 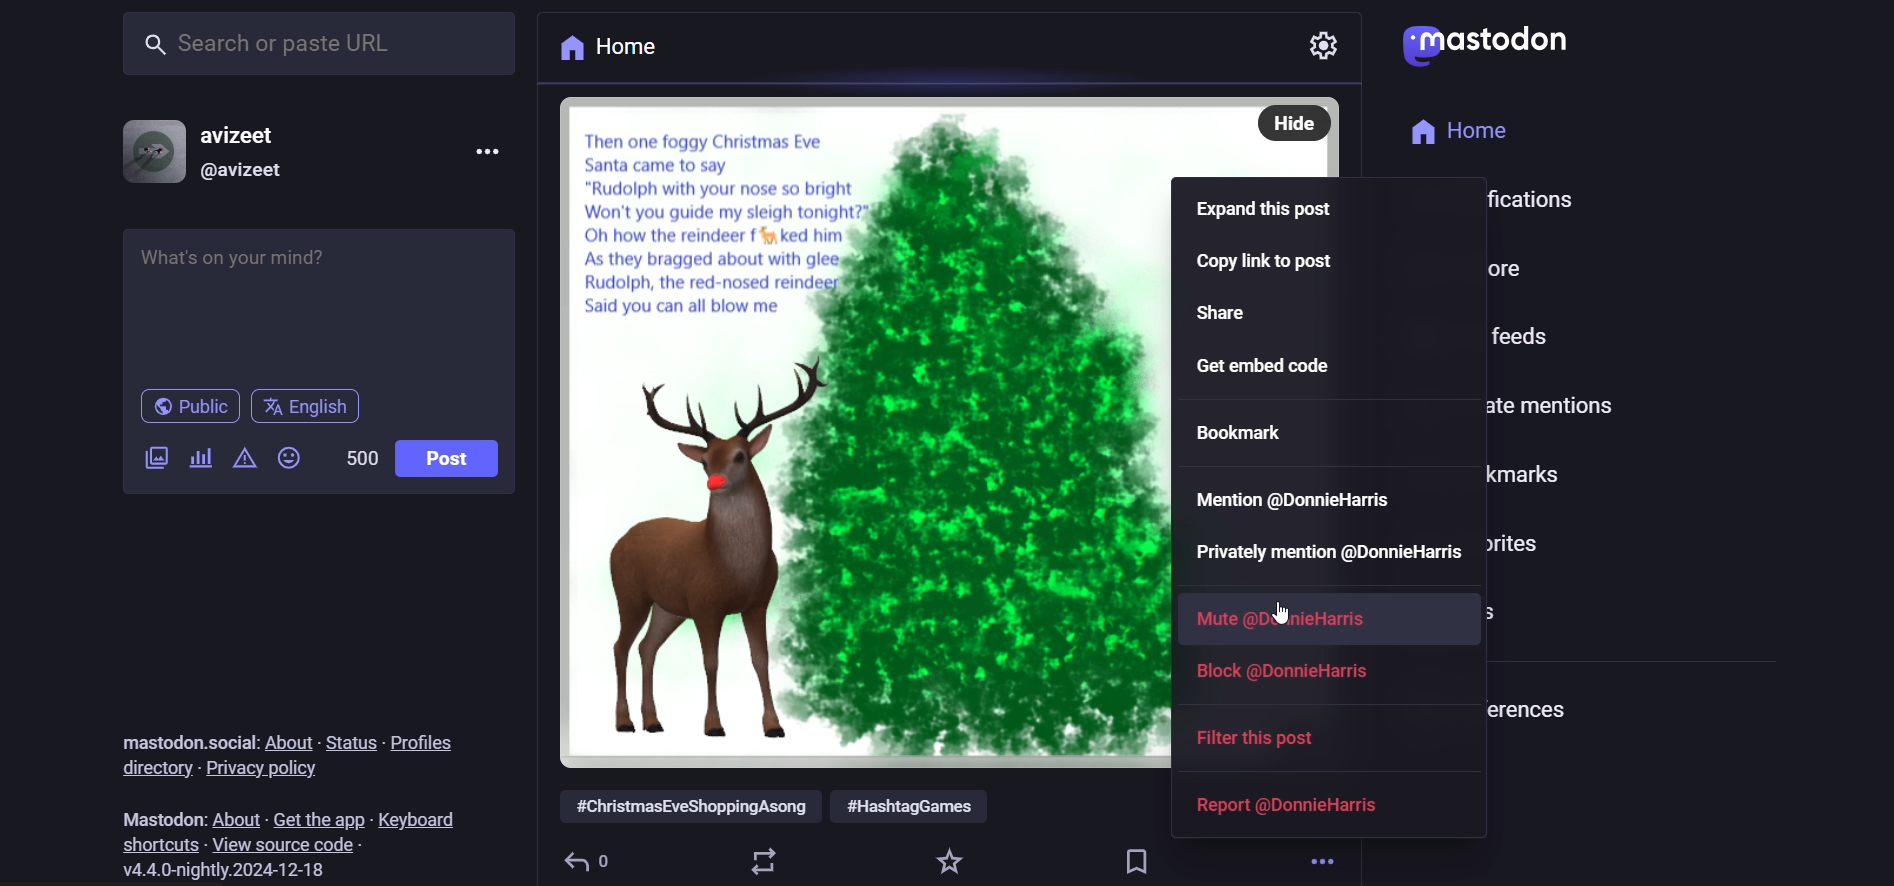 What do you see at coordinates (1320, 552) in the screenshot?
I see `privately mention @DonnieHarris` at bounding box center [1320, 552].